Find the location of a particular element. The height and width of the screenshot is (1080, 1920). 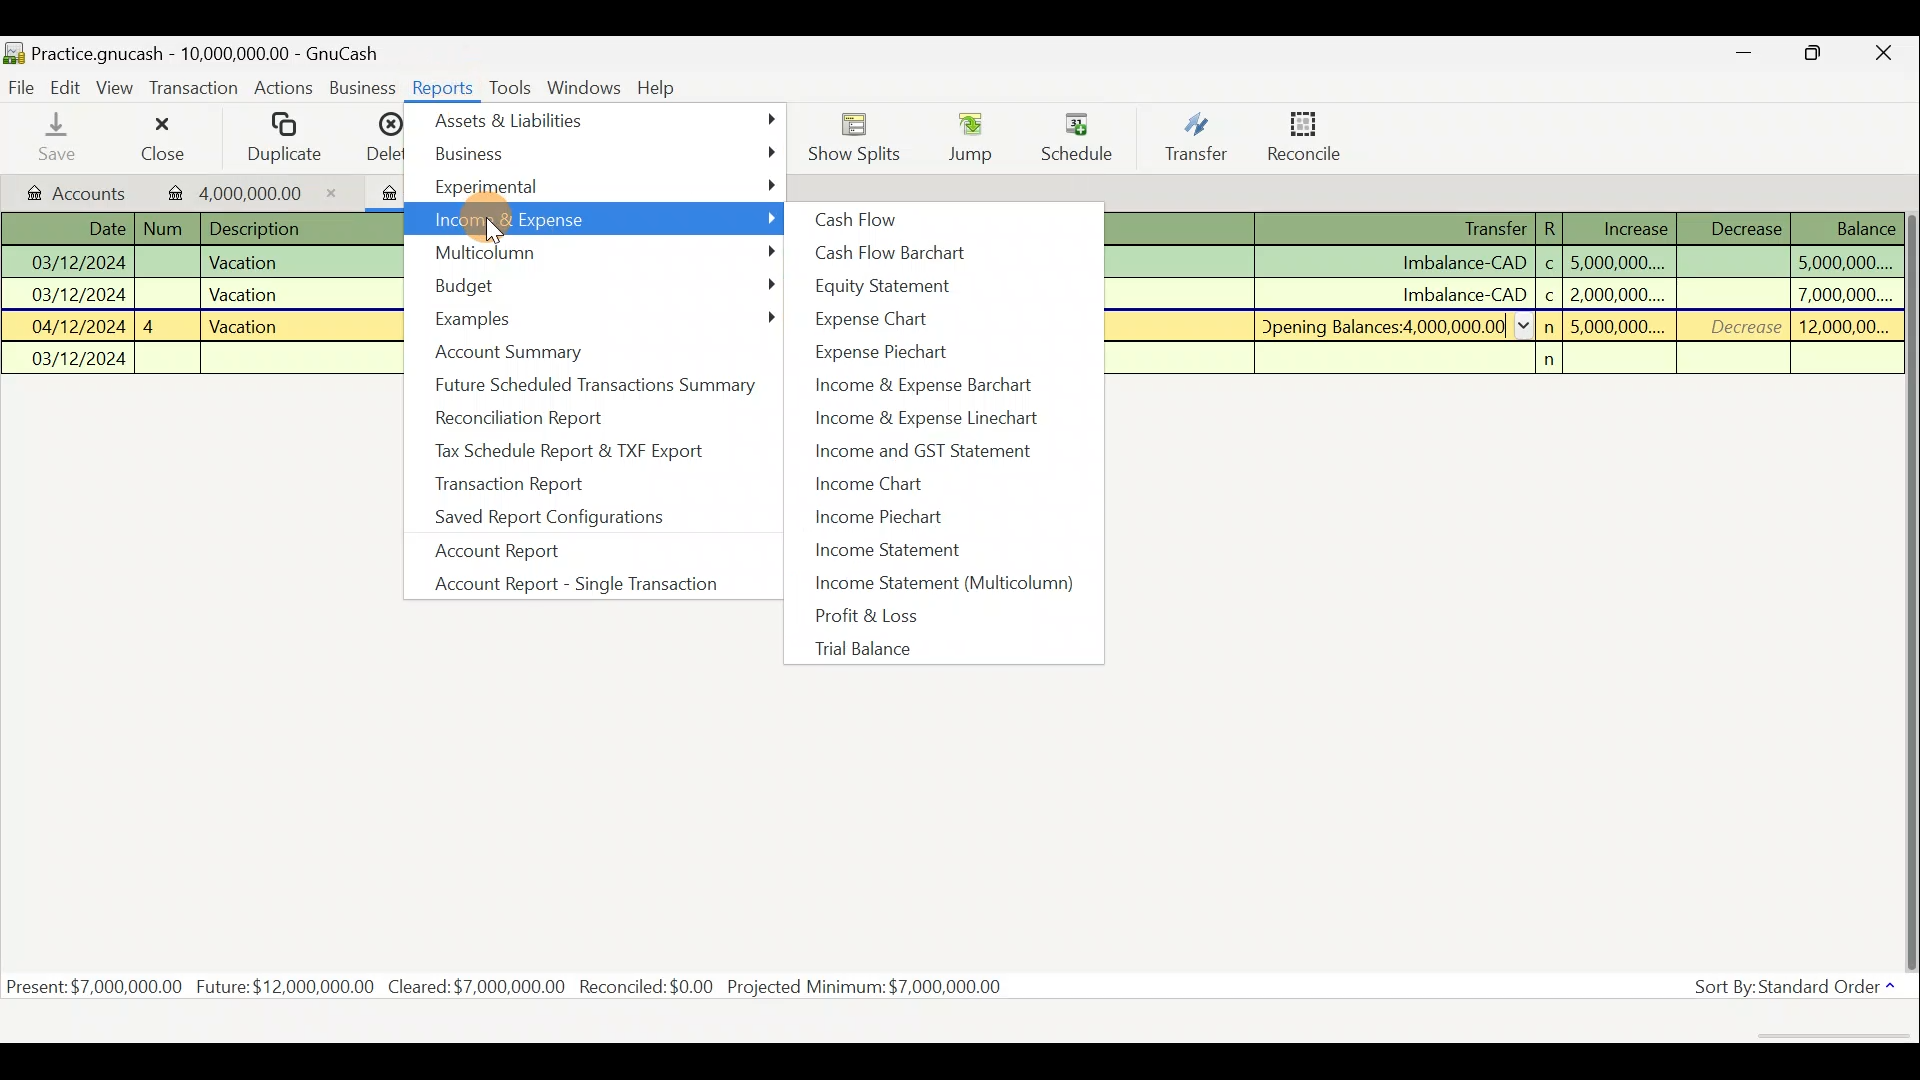

collapse is located at coordinates (1526, 325).